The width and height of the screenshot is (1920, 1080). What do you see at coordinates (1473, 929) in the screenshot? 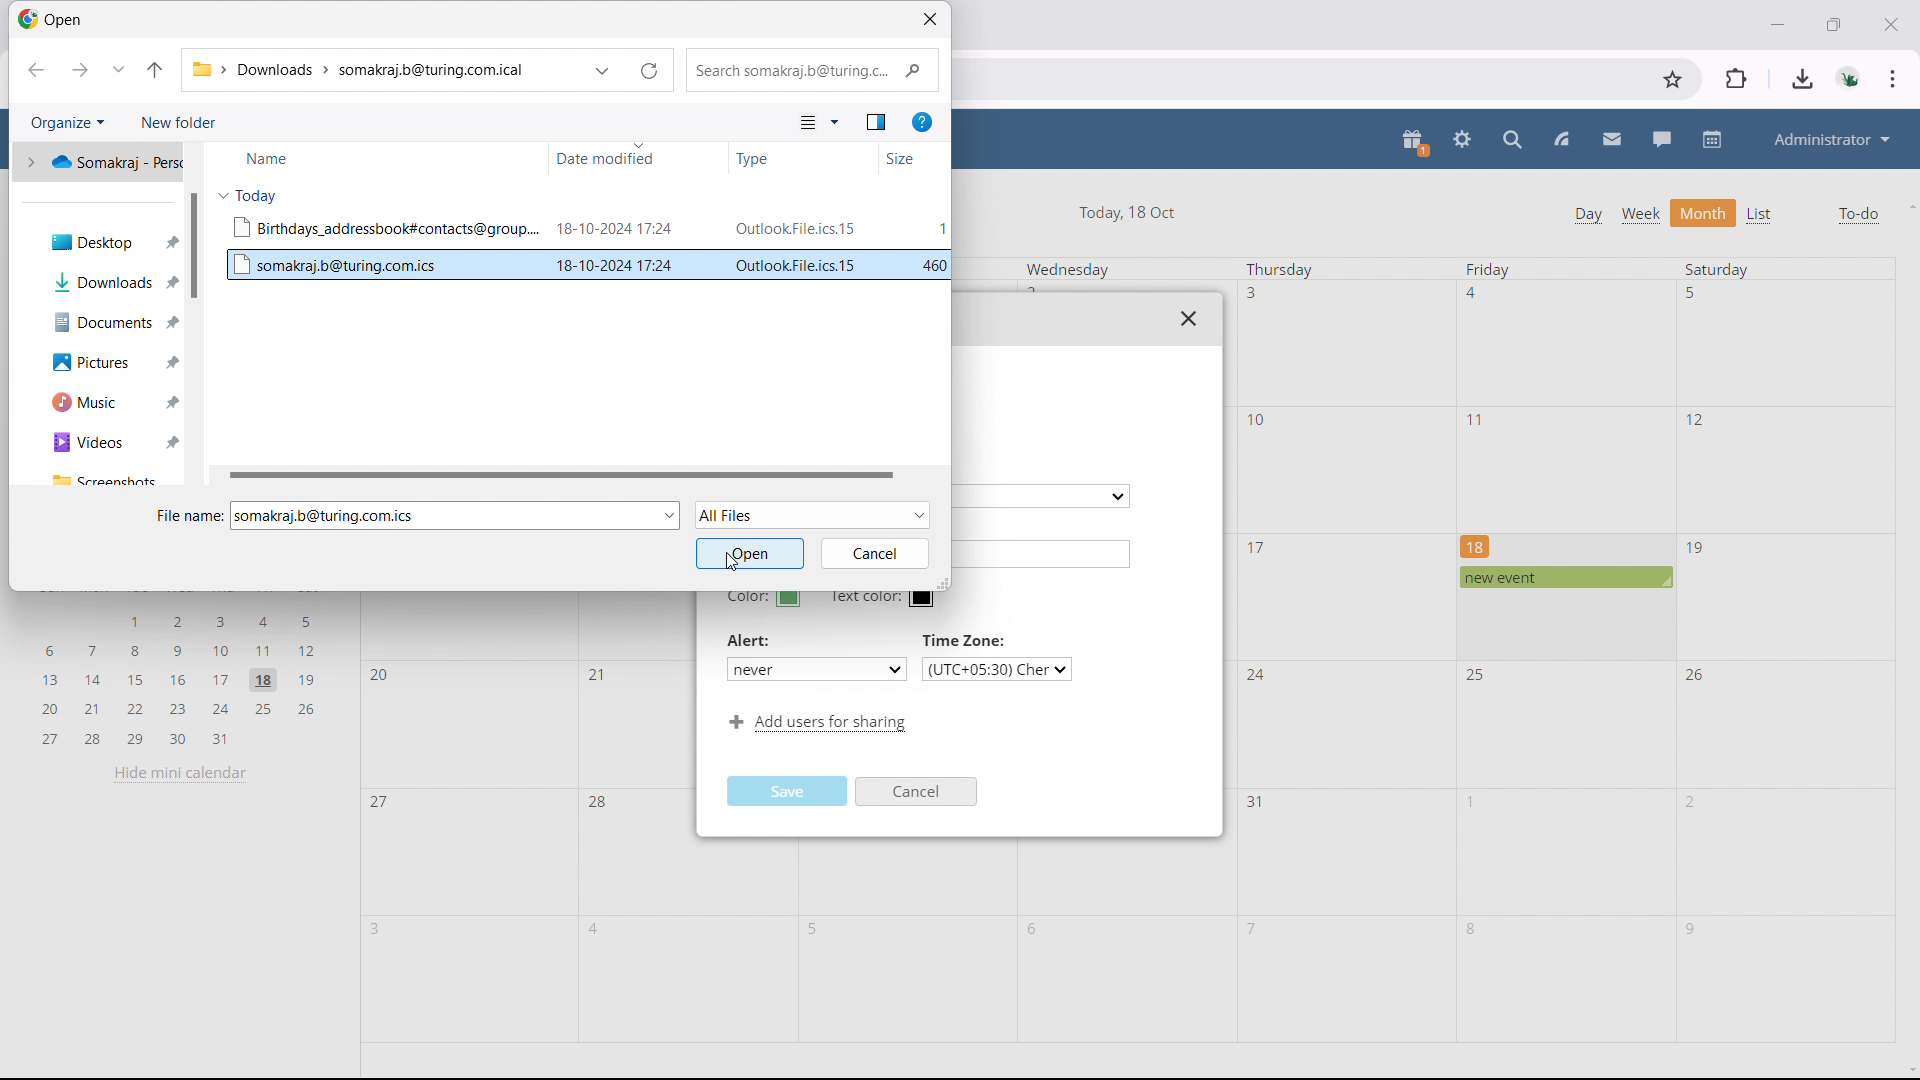
I see `8` at bounding box center [1473, 929].